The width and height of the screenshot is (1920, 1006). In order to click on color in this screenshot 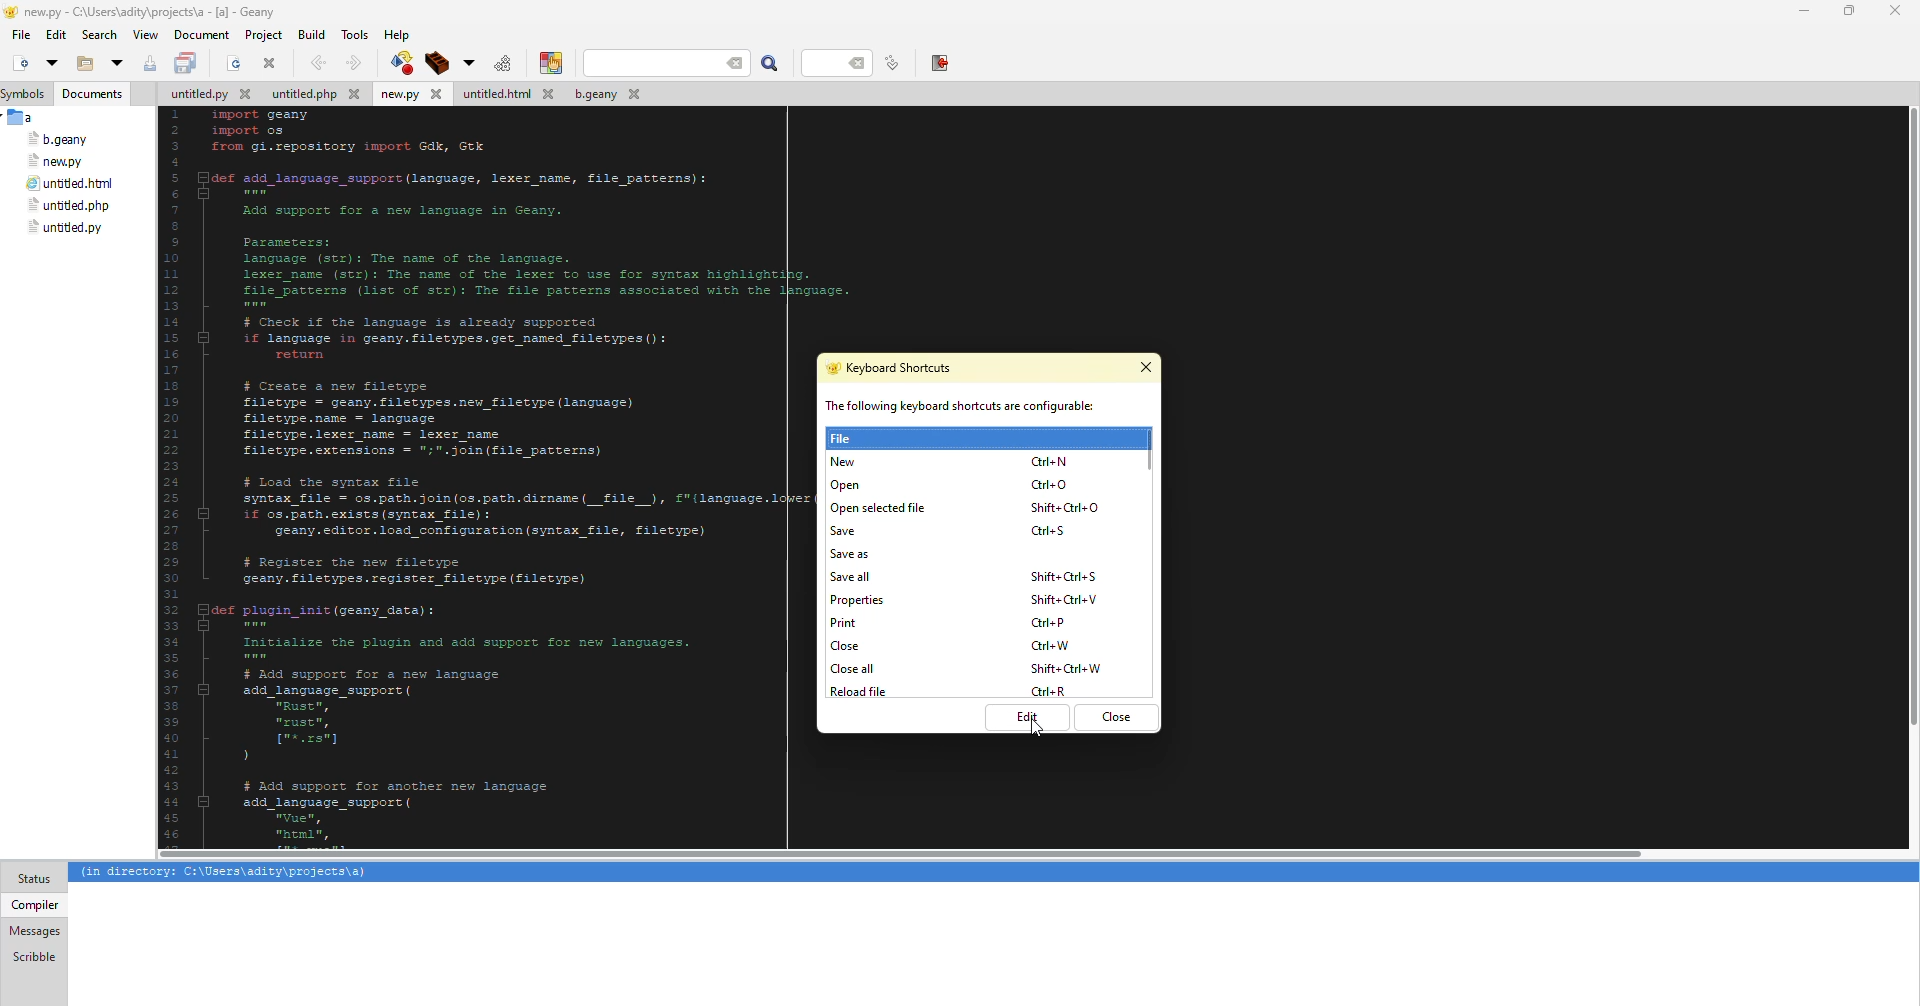, I will do `click(547, 63)`.